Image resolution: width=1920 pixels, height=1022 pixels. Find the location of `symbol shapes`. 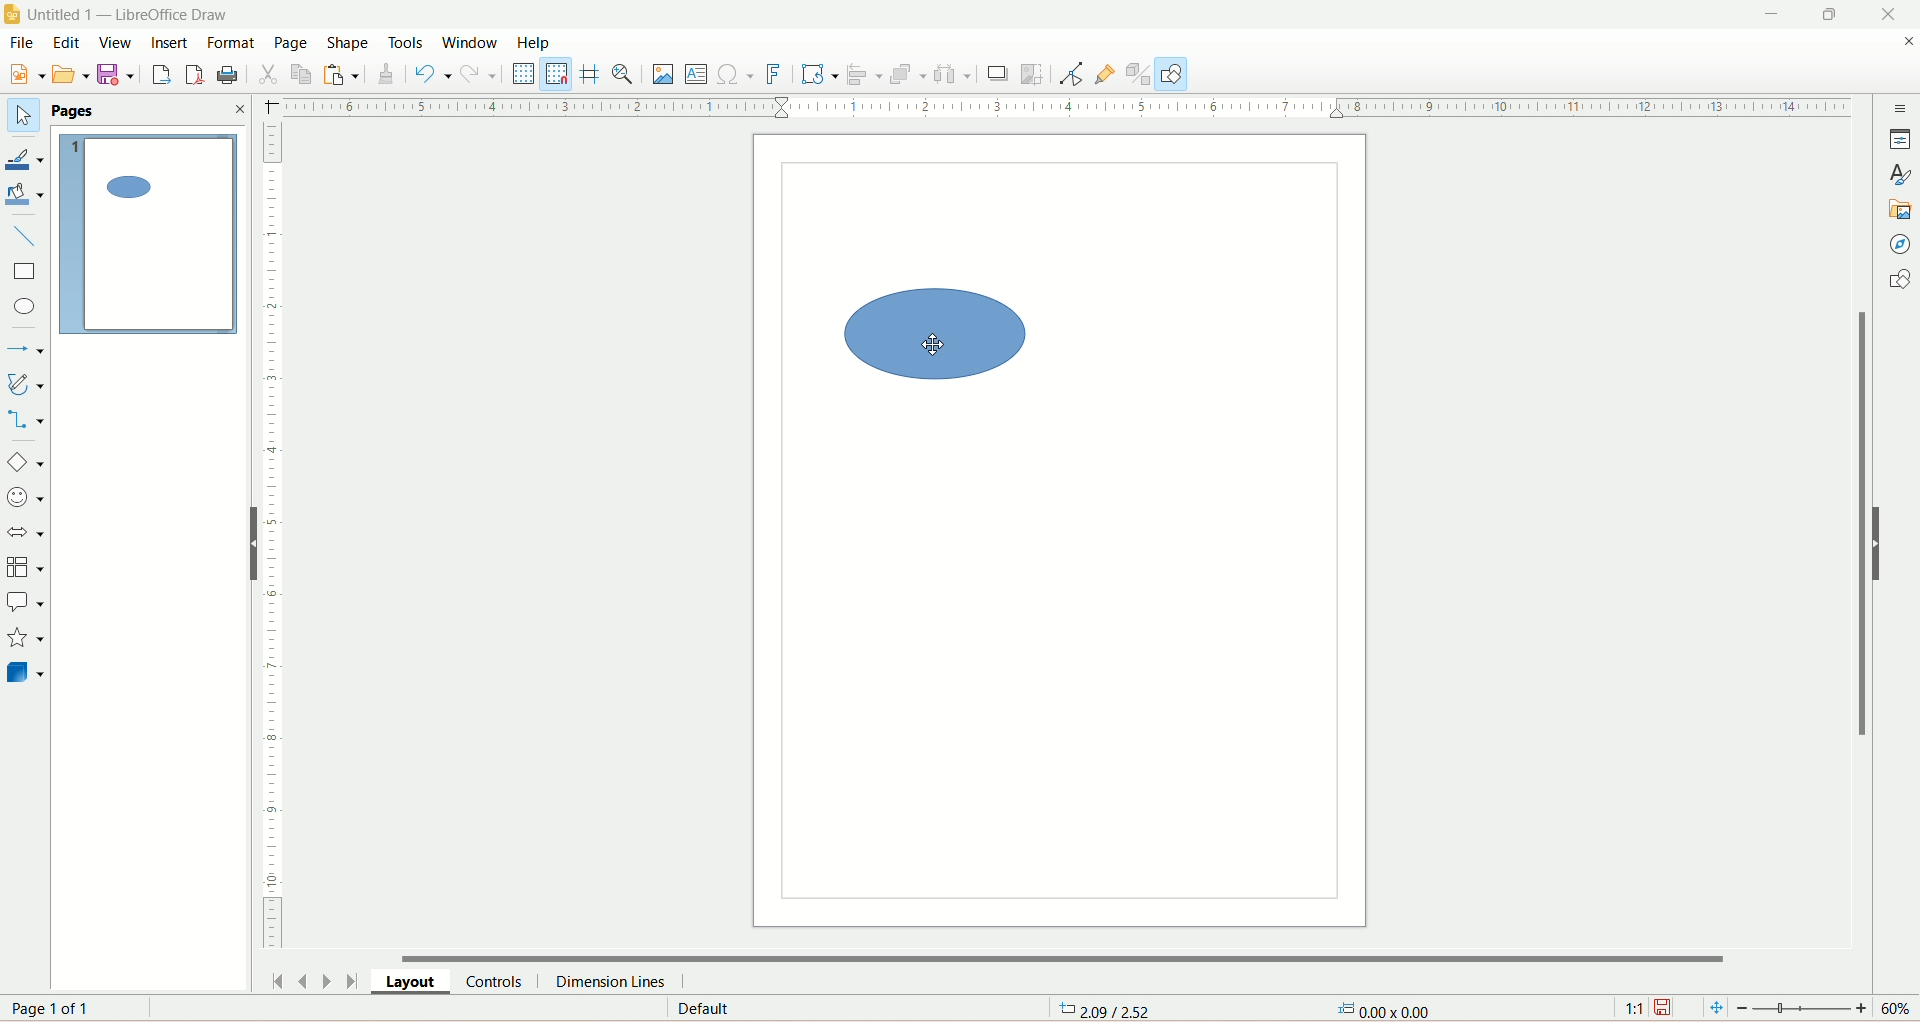

symbol shapes is located at coordinates (24, 499).